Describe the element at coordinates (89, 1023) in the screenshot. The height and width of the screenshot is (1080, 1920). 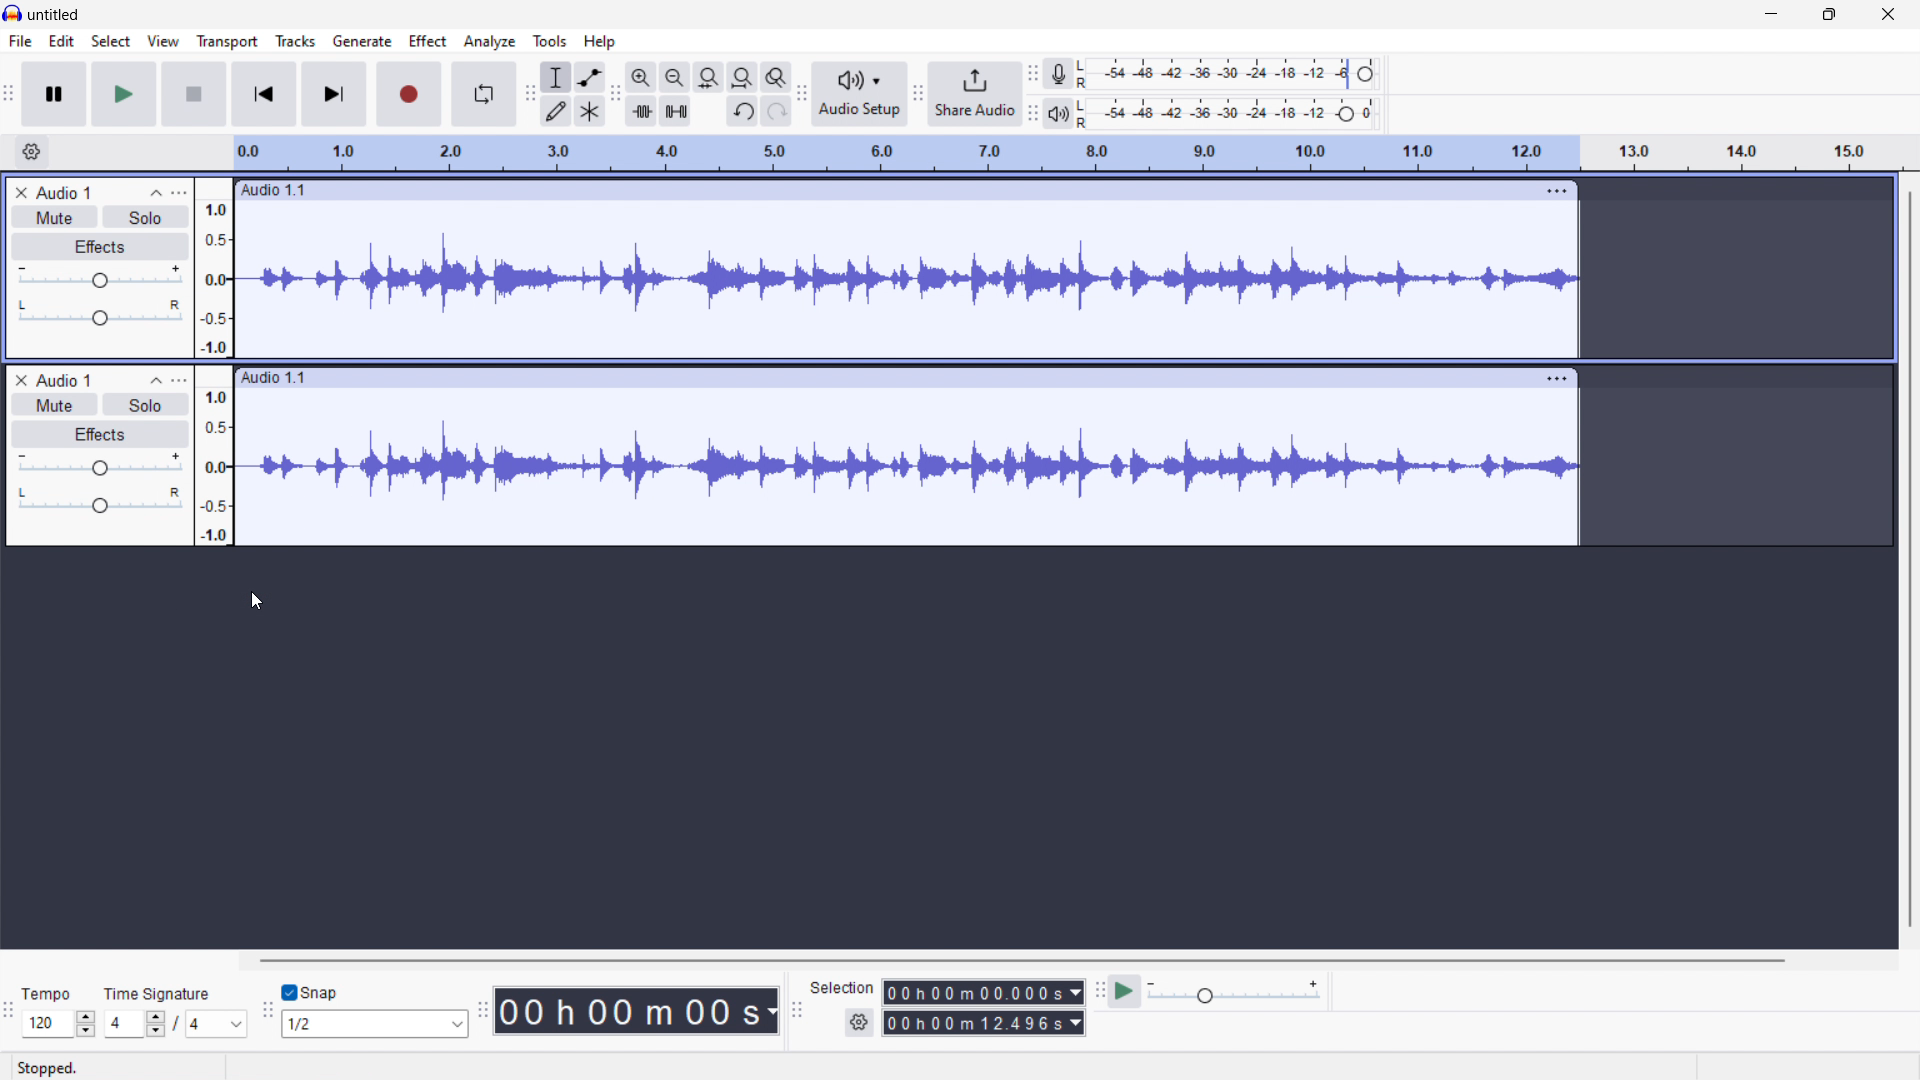
I see `Drop down` at that location.